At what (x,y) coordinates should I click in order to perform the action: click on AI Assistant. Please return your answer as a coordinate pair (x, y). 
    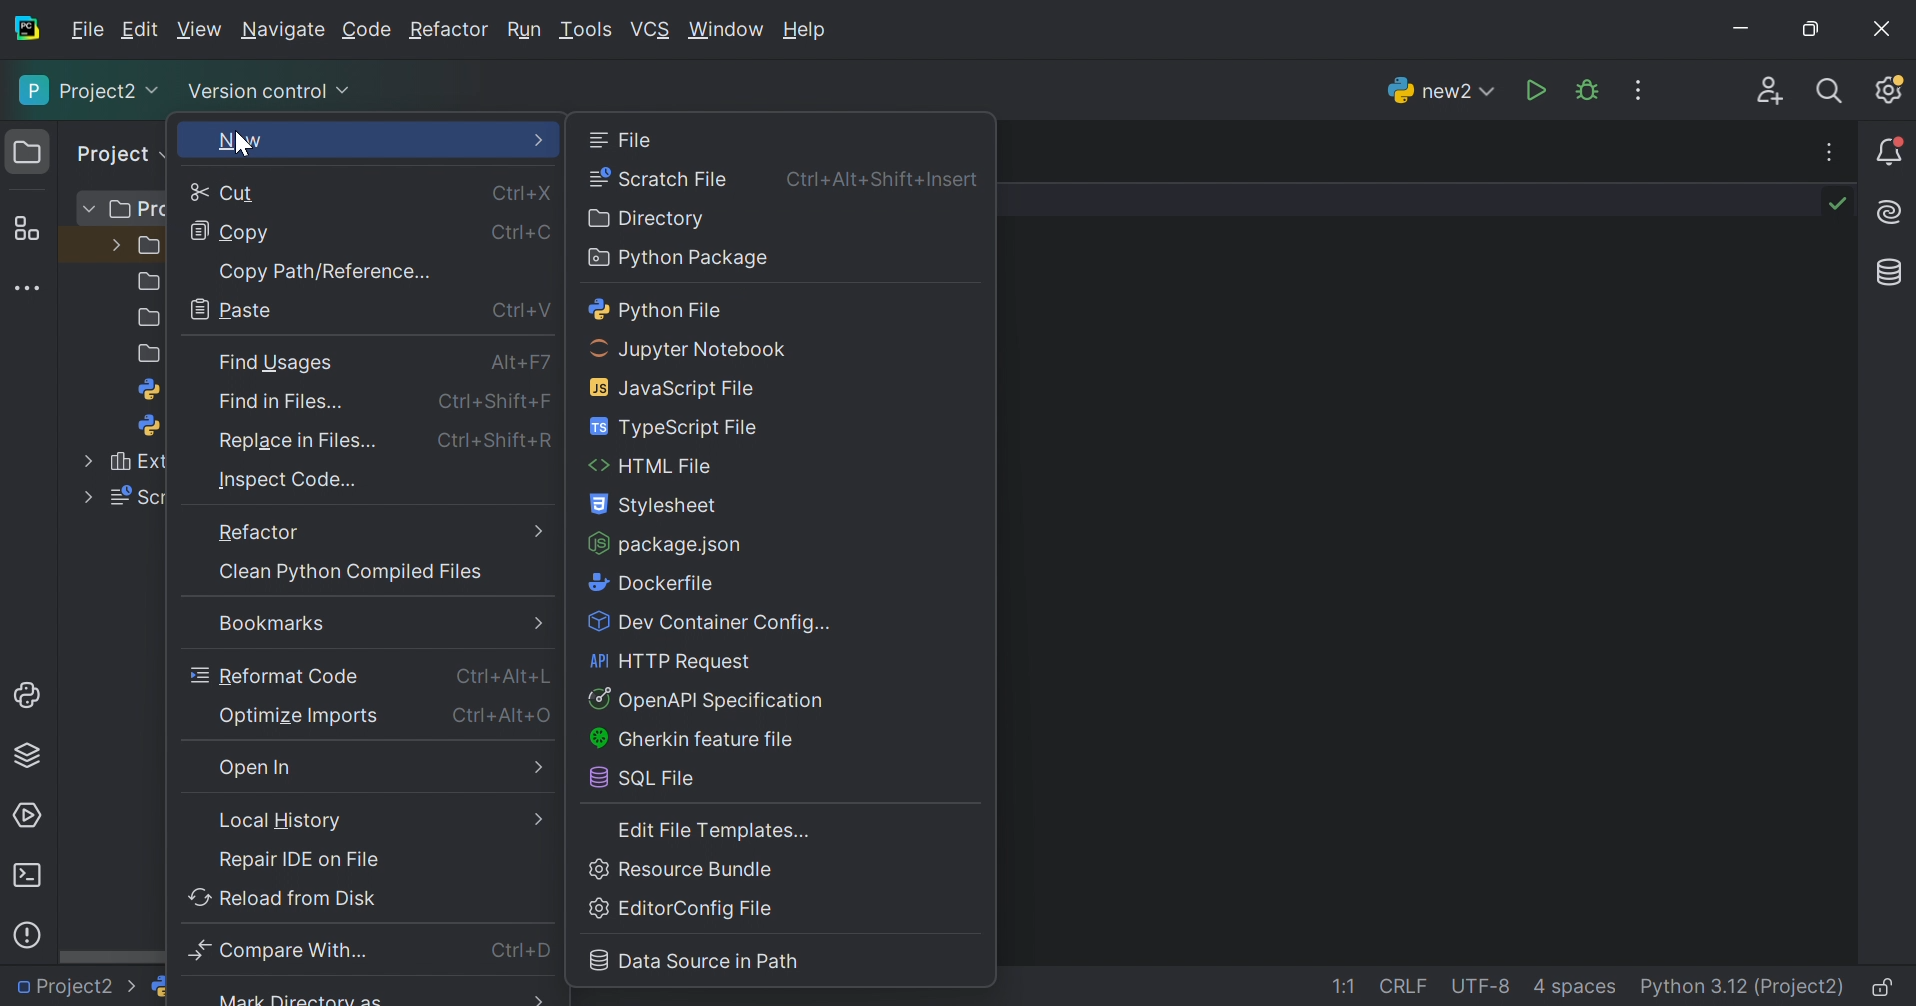
    Looking at the image, I should click on (1892, 214).